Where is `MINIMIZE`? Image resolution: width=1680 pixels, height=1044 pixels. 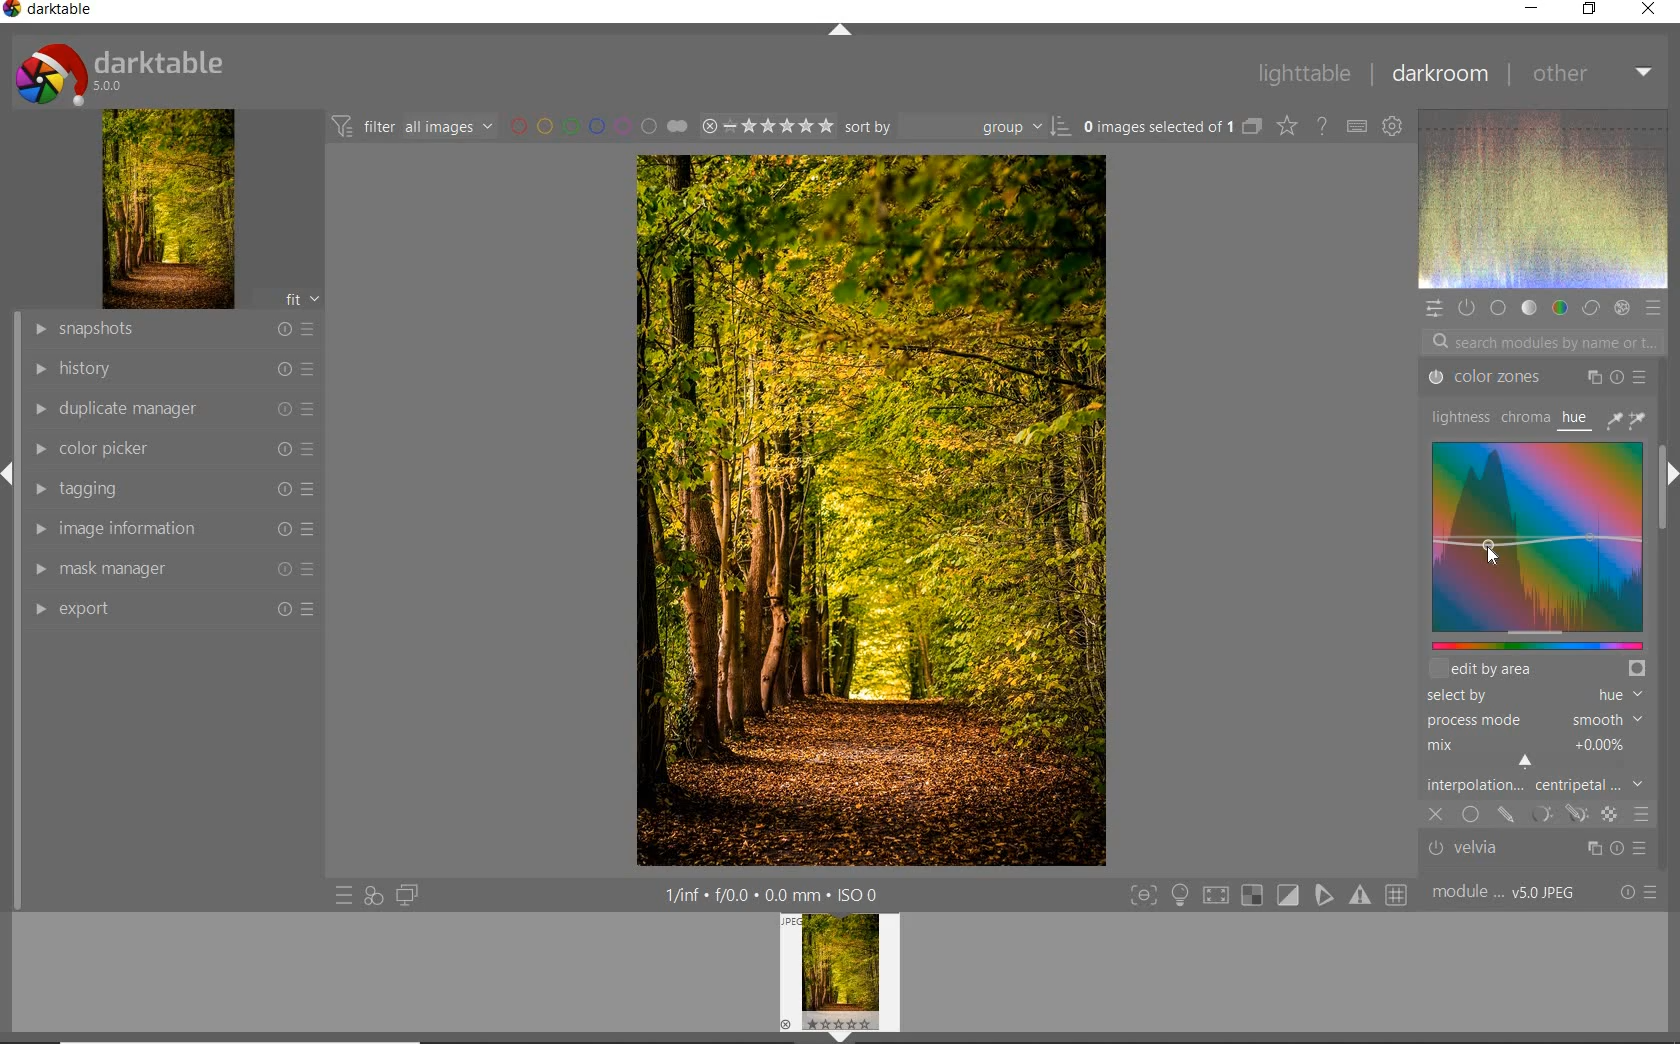
MINIMIZE is located at coordinates (1533, 8).